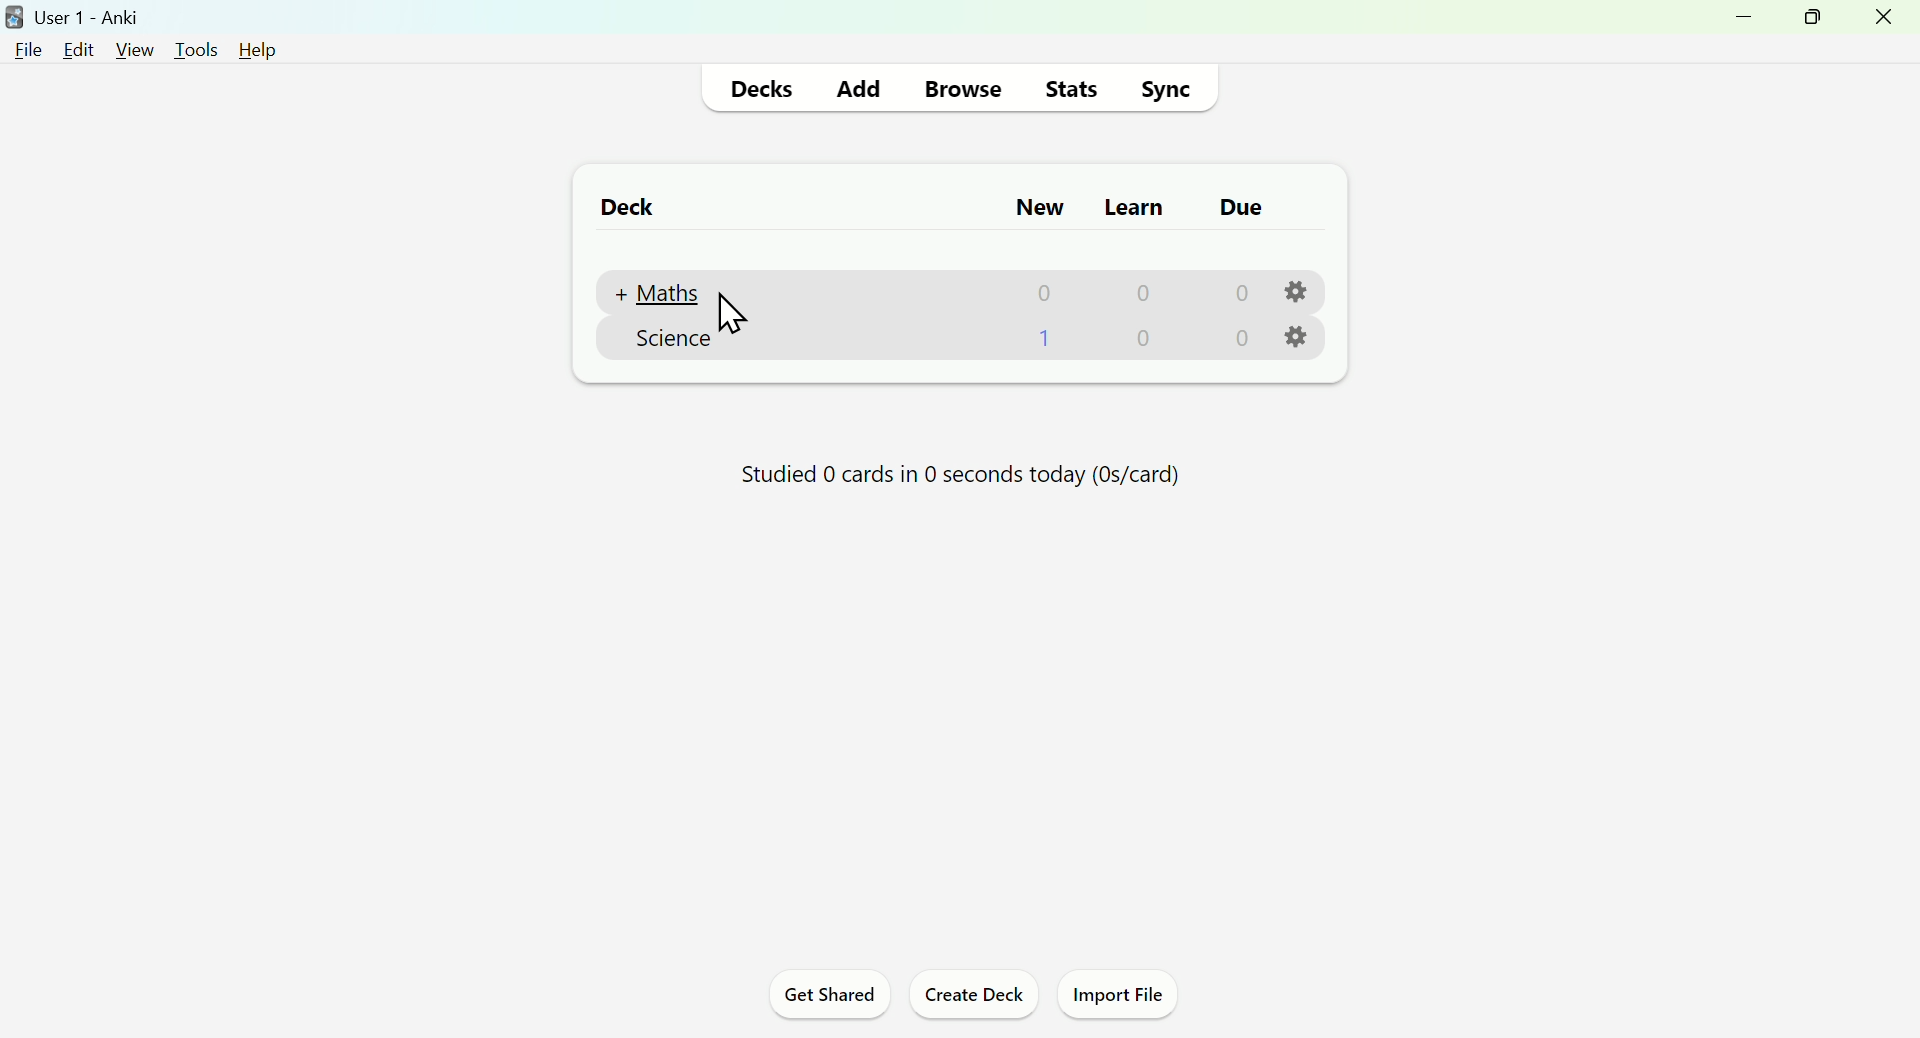  Describe the element at coordinates (858, 88) in the screenshot. I see `Add` at that location.